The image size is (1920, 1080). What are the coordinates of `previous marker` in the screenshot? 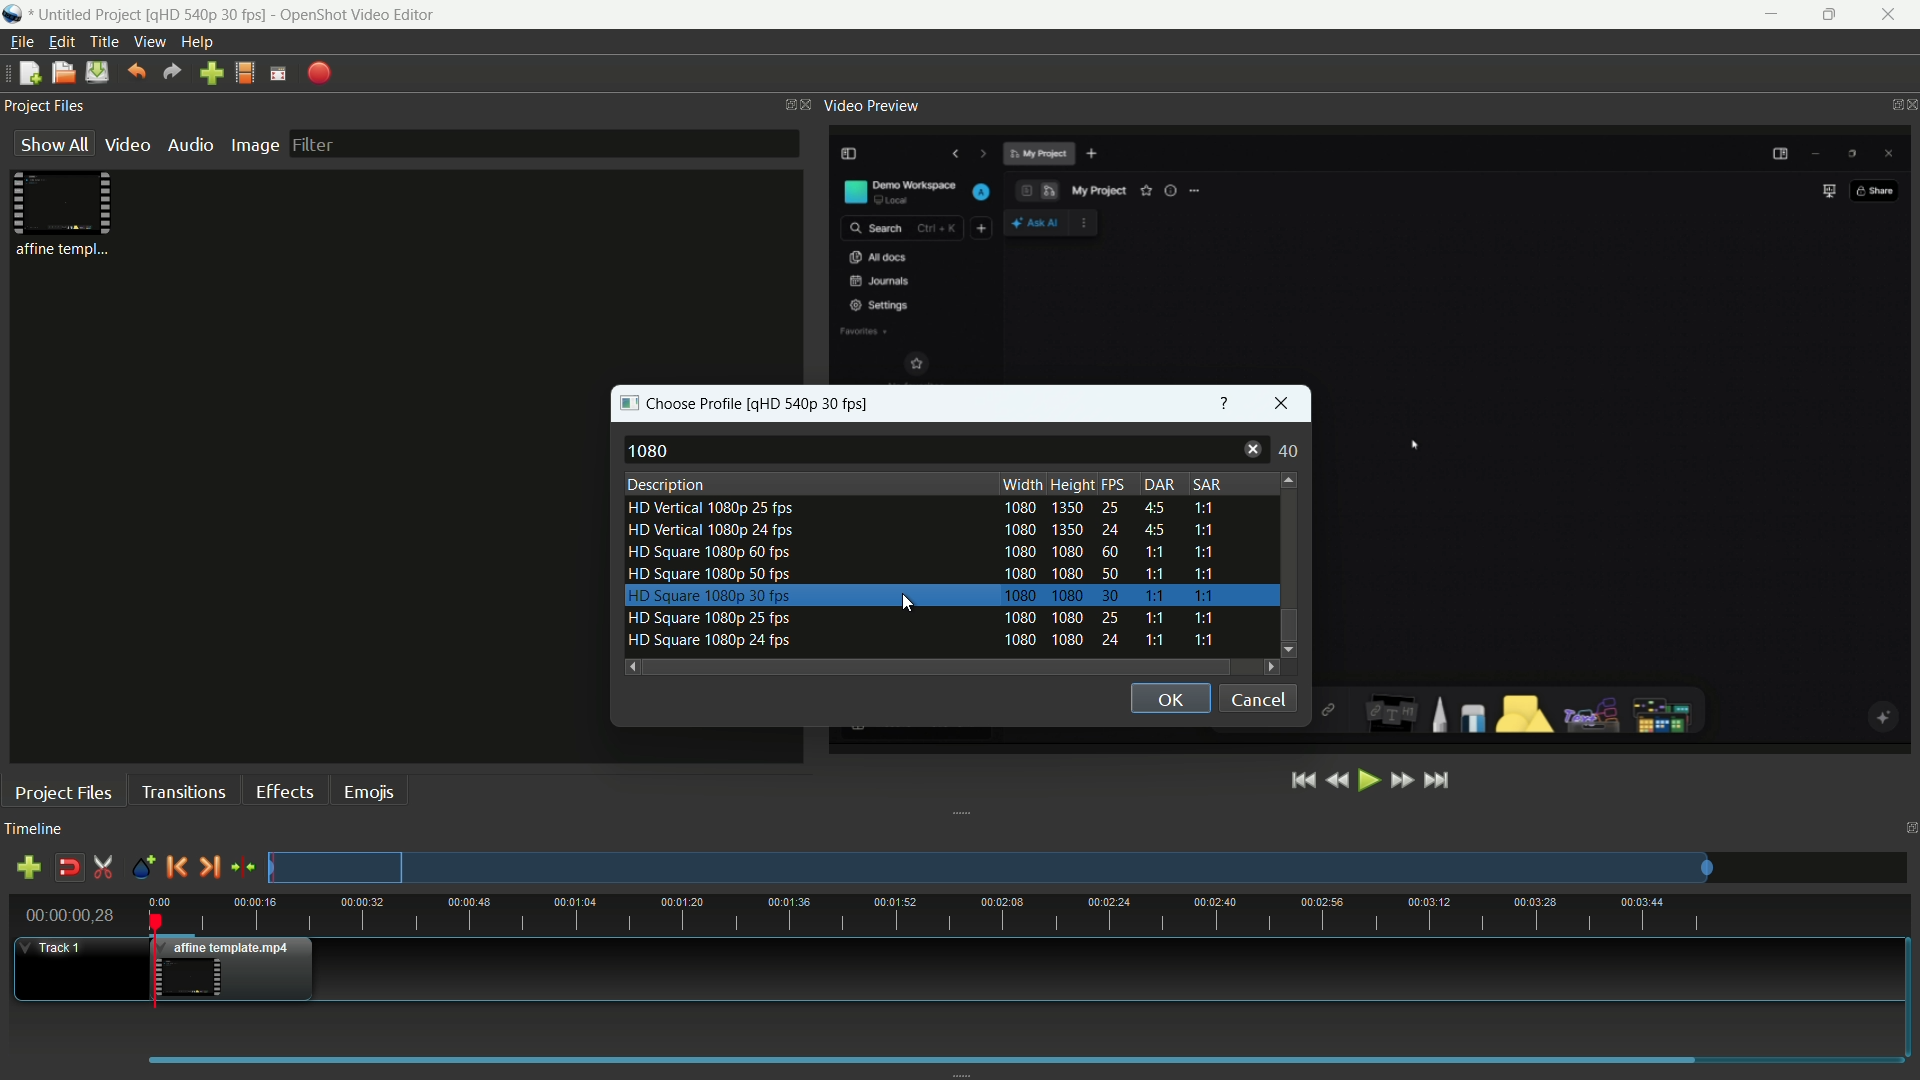 It's located at (176, 866).